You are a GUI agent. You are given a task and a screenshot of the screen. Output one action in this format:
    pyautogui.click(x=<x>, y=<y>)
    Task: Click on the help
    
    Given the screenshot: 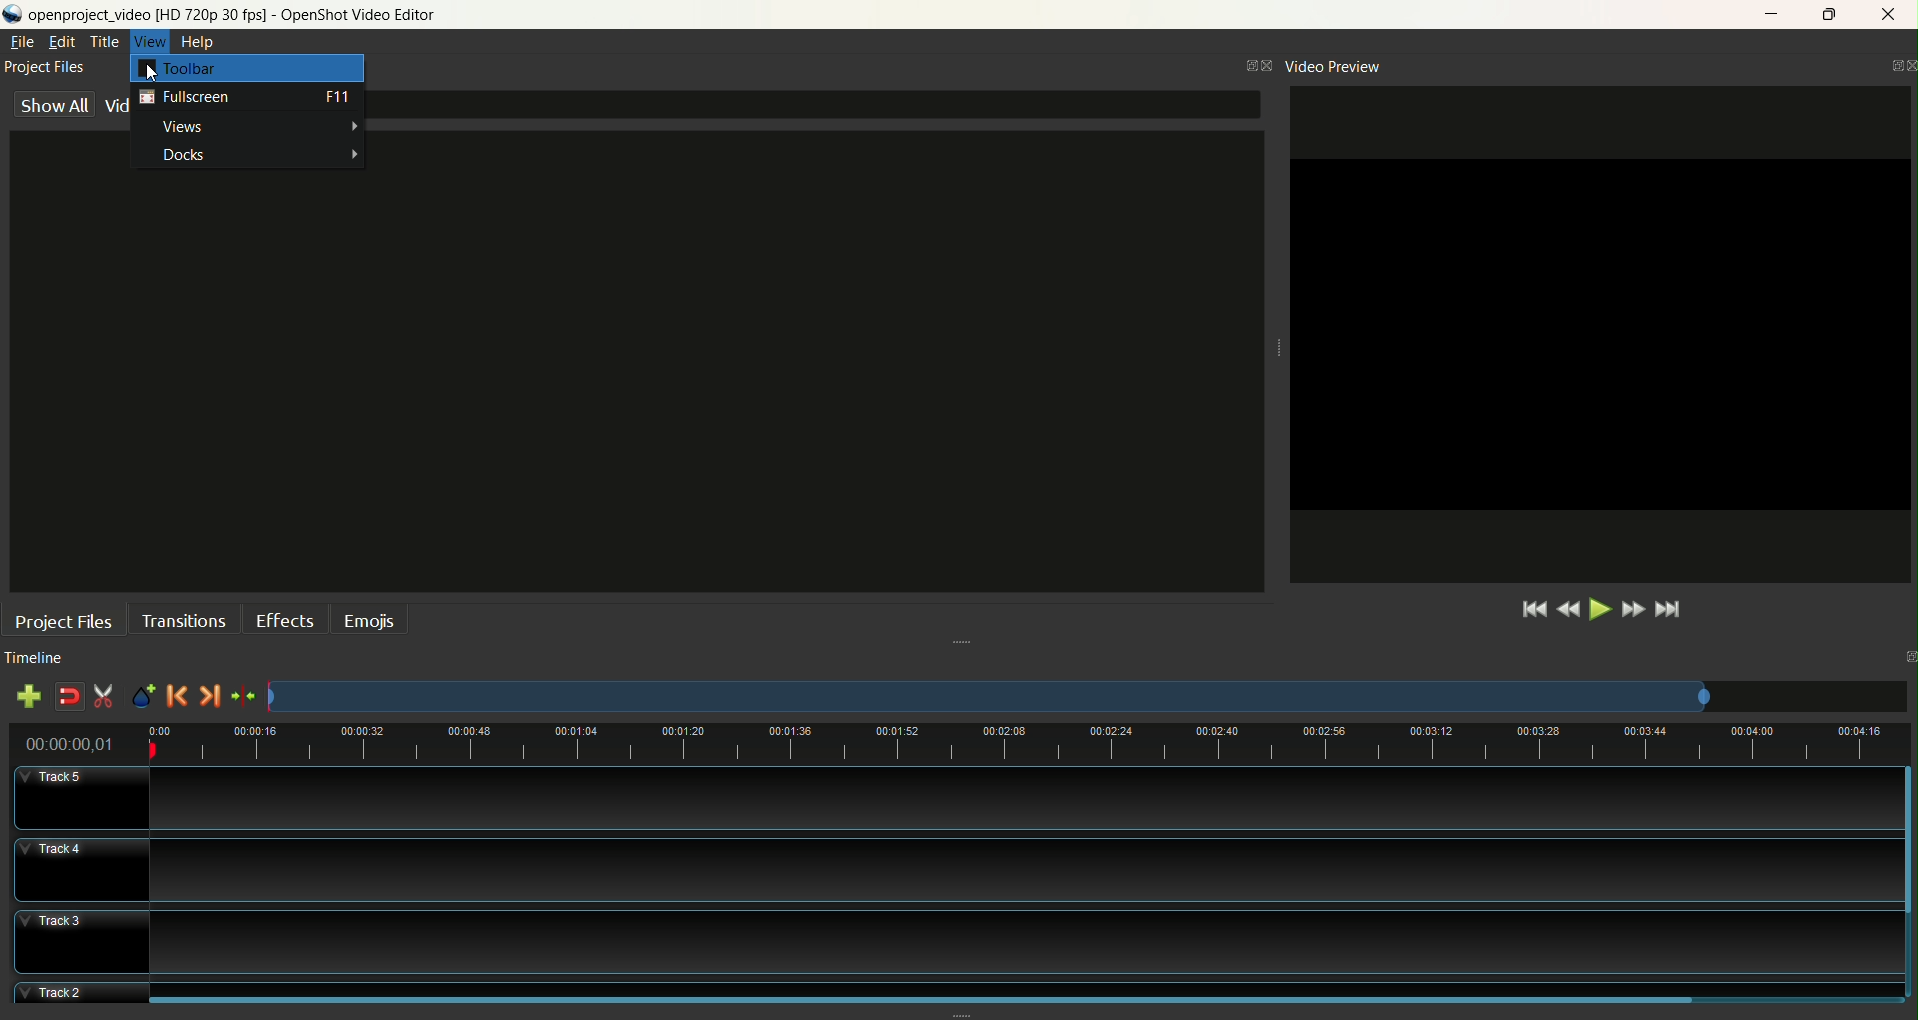 What is the action you would take?
    pyautogui.click(x=200, y=43)
    